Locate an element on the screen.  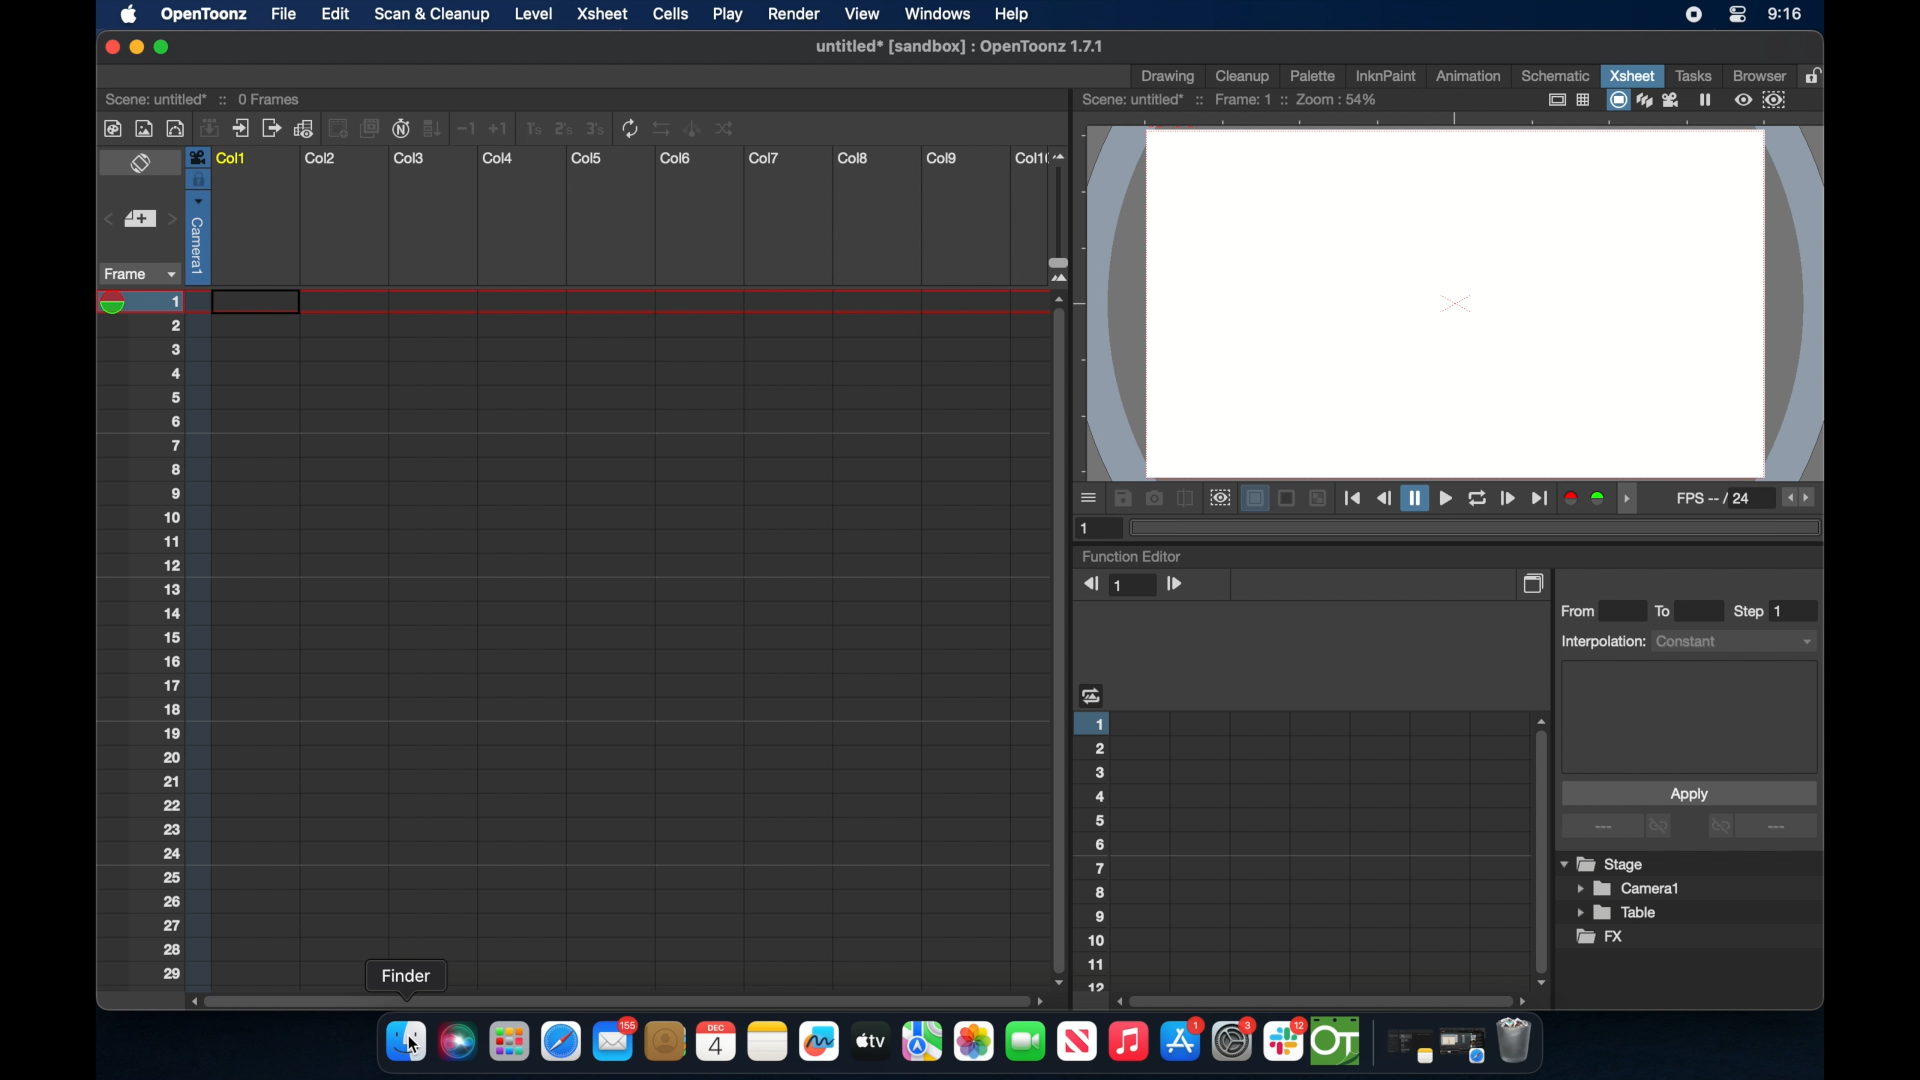
facetime is located at coordinates (1026, 1039).